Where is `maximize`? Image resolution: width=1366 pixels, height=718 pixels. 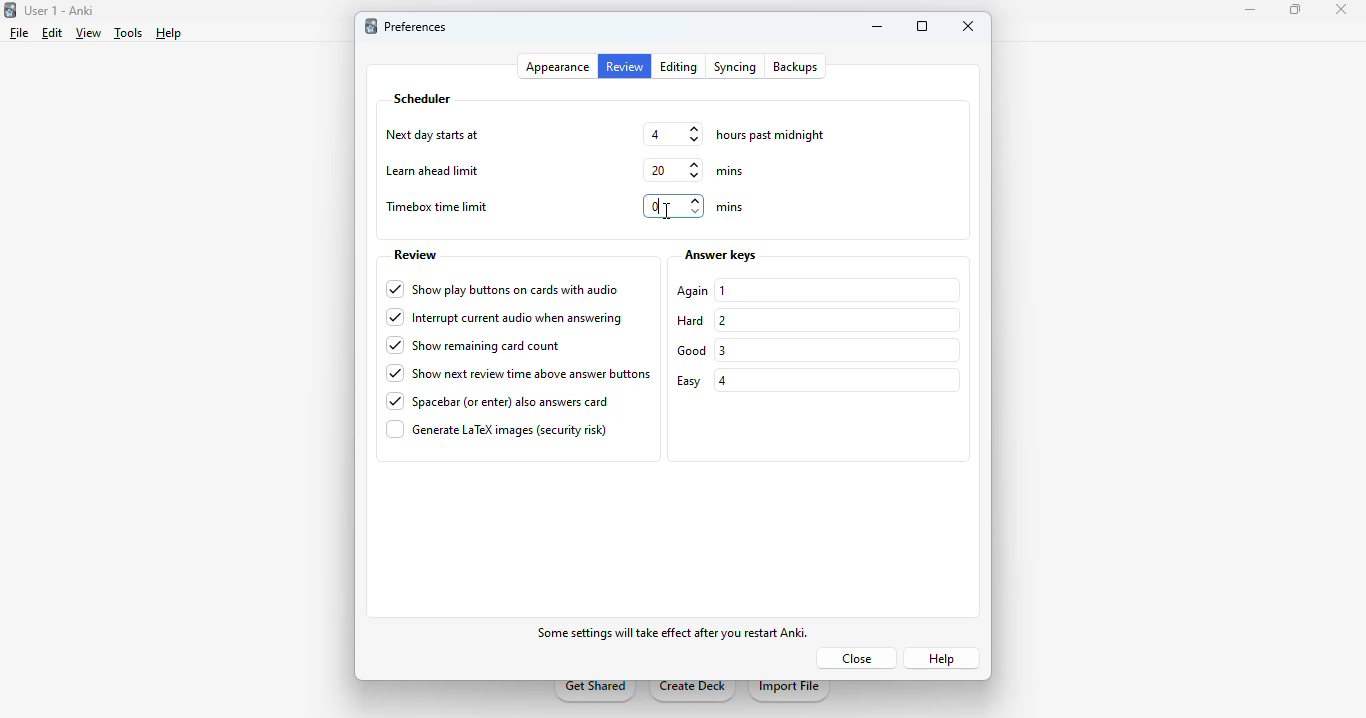
maximize is located at coordinates (923, 26).